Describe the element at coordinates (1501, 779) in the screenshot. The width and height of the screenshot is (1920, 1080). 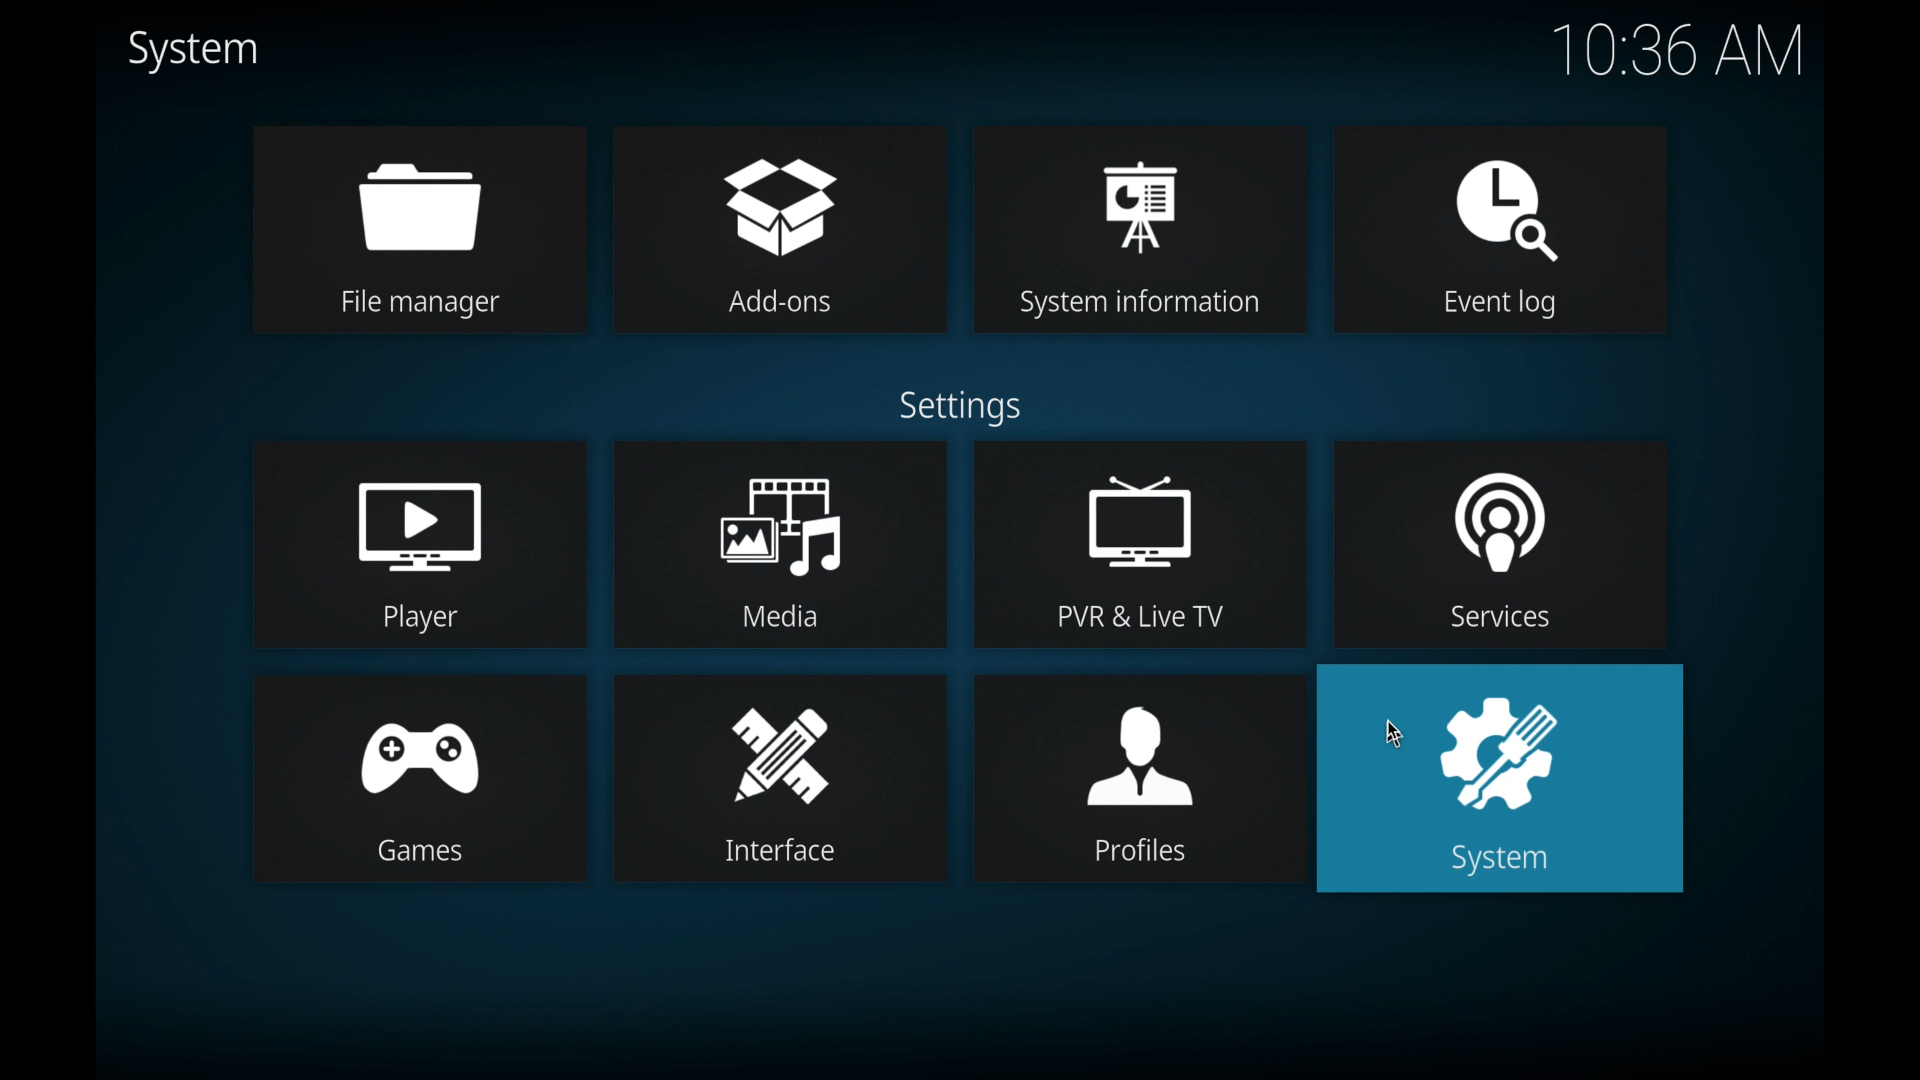
I see `system` at that location.